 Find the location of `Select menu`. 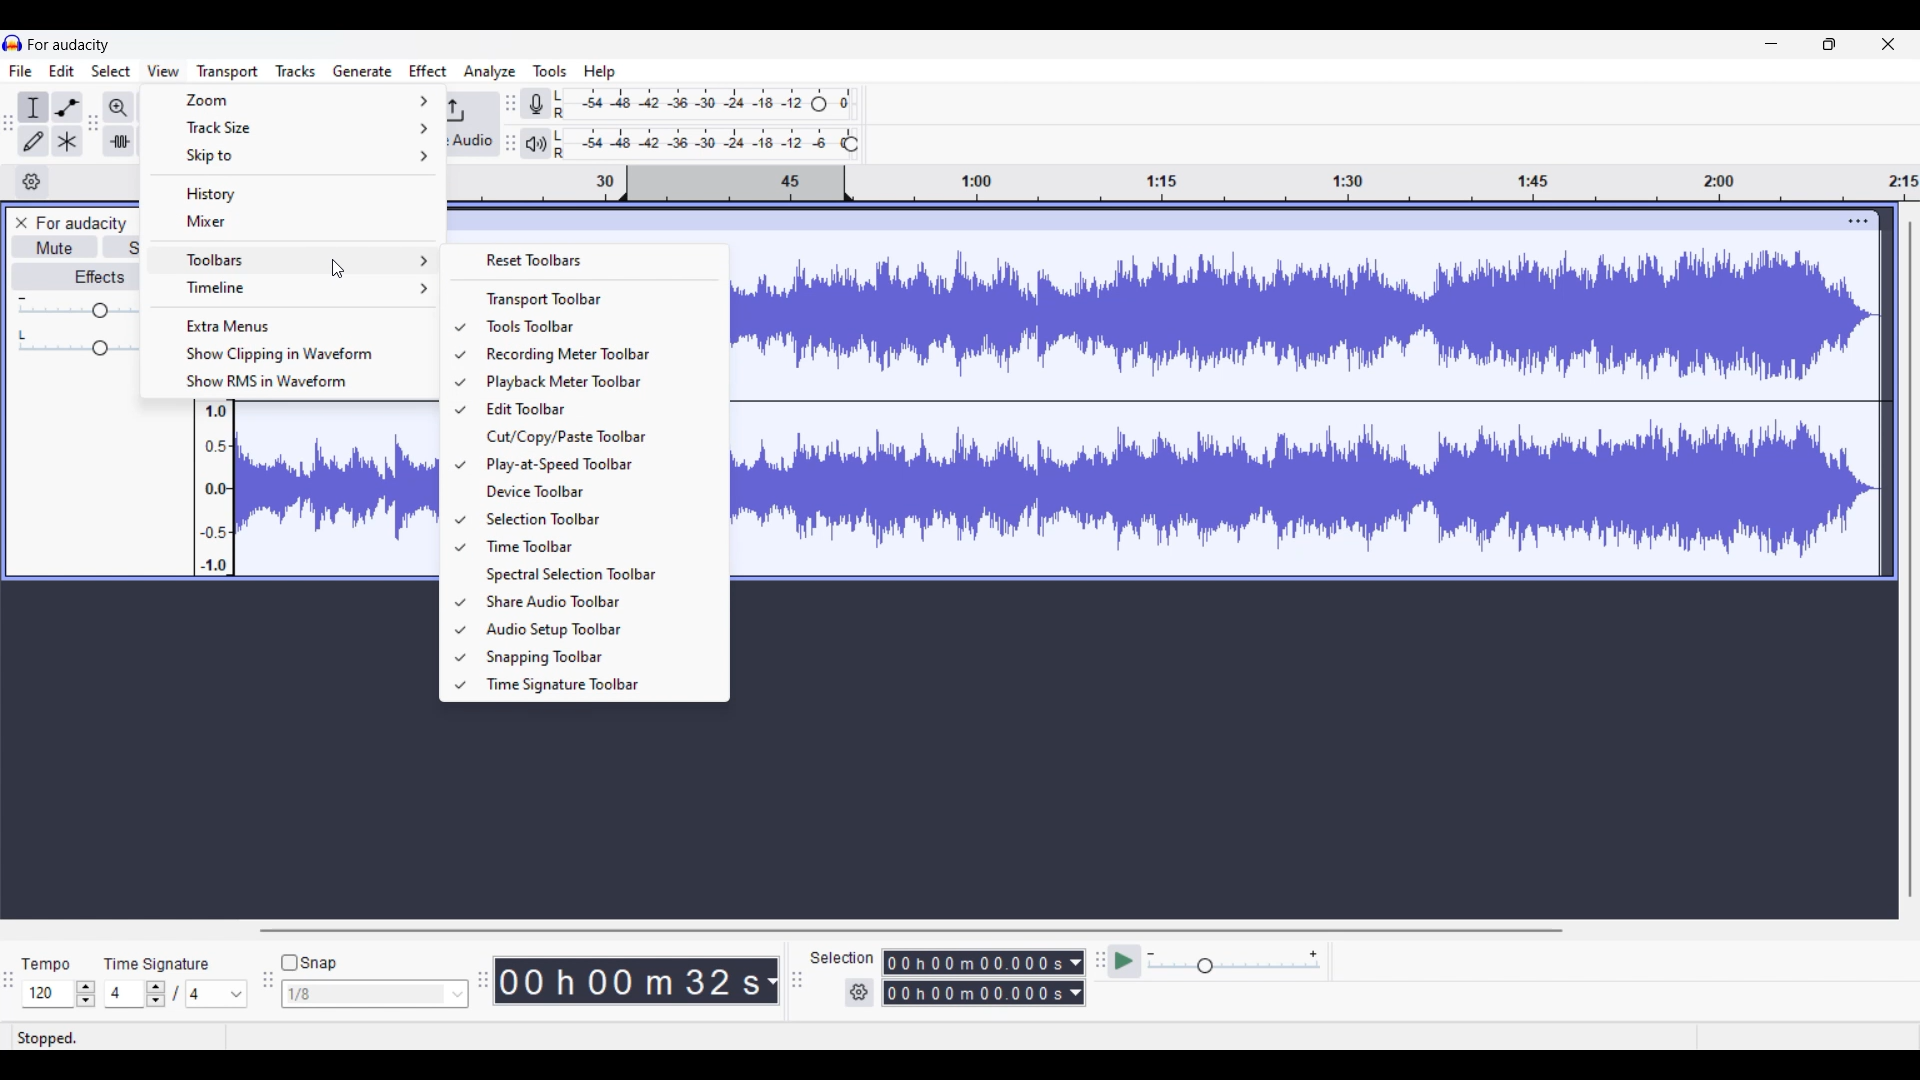

Select menu is located at coordinates (111, 71).